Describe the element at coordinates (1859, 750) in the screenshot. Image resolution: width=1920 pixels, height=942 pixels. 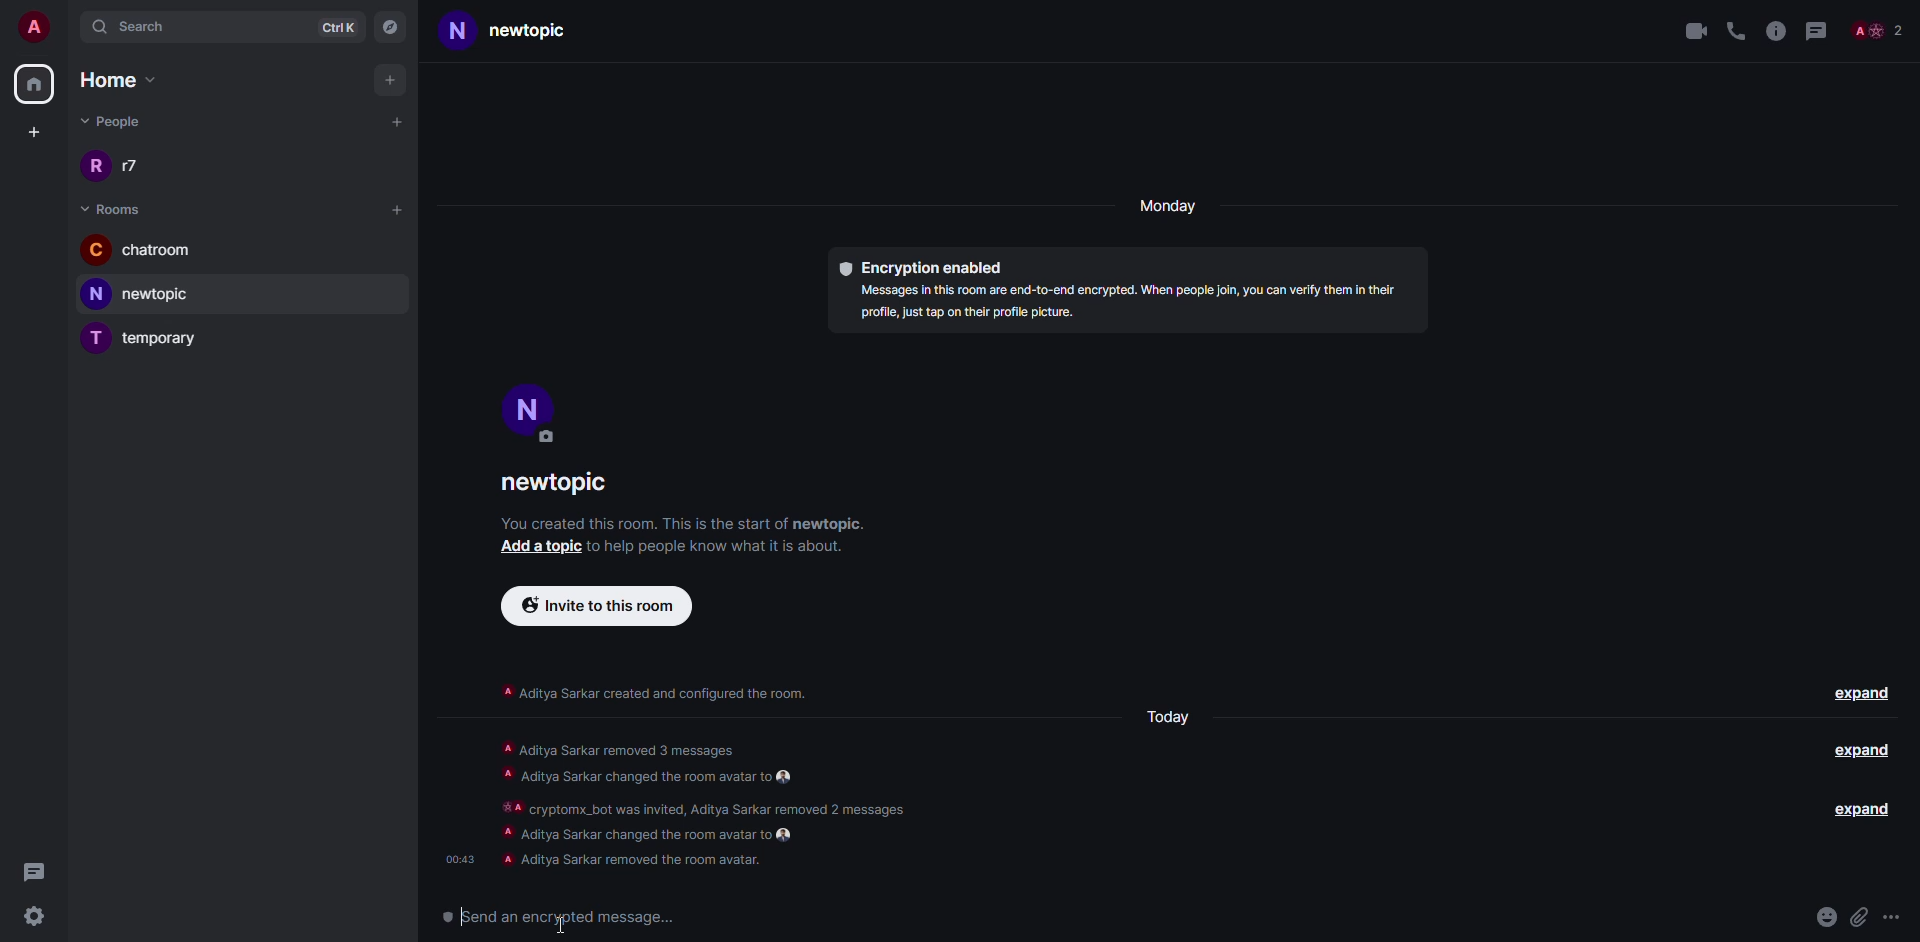
I see `expand` at that location.